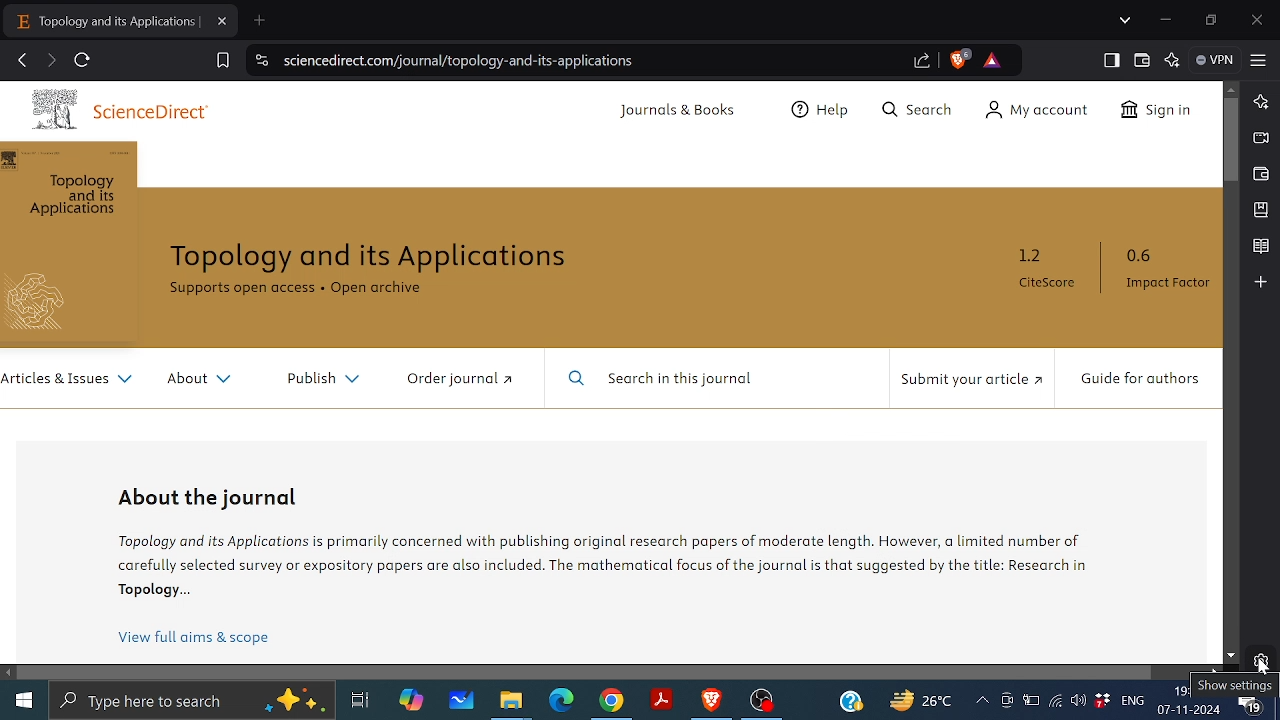 Image resolution: width=1280 pixels, height=720 pixels. What do you see at coordinates (924, 62) in the screenshot?
I see `Share link` at bounding box center [924, 62].